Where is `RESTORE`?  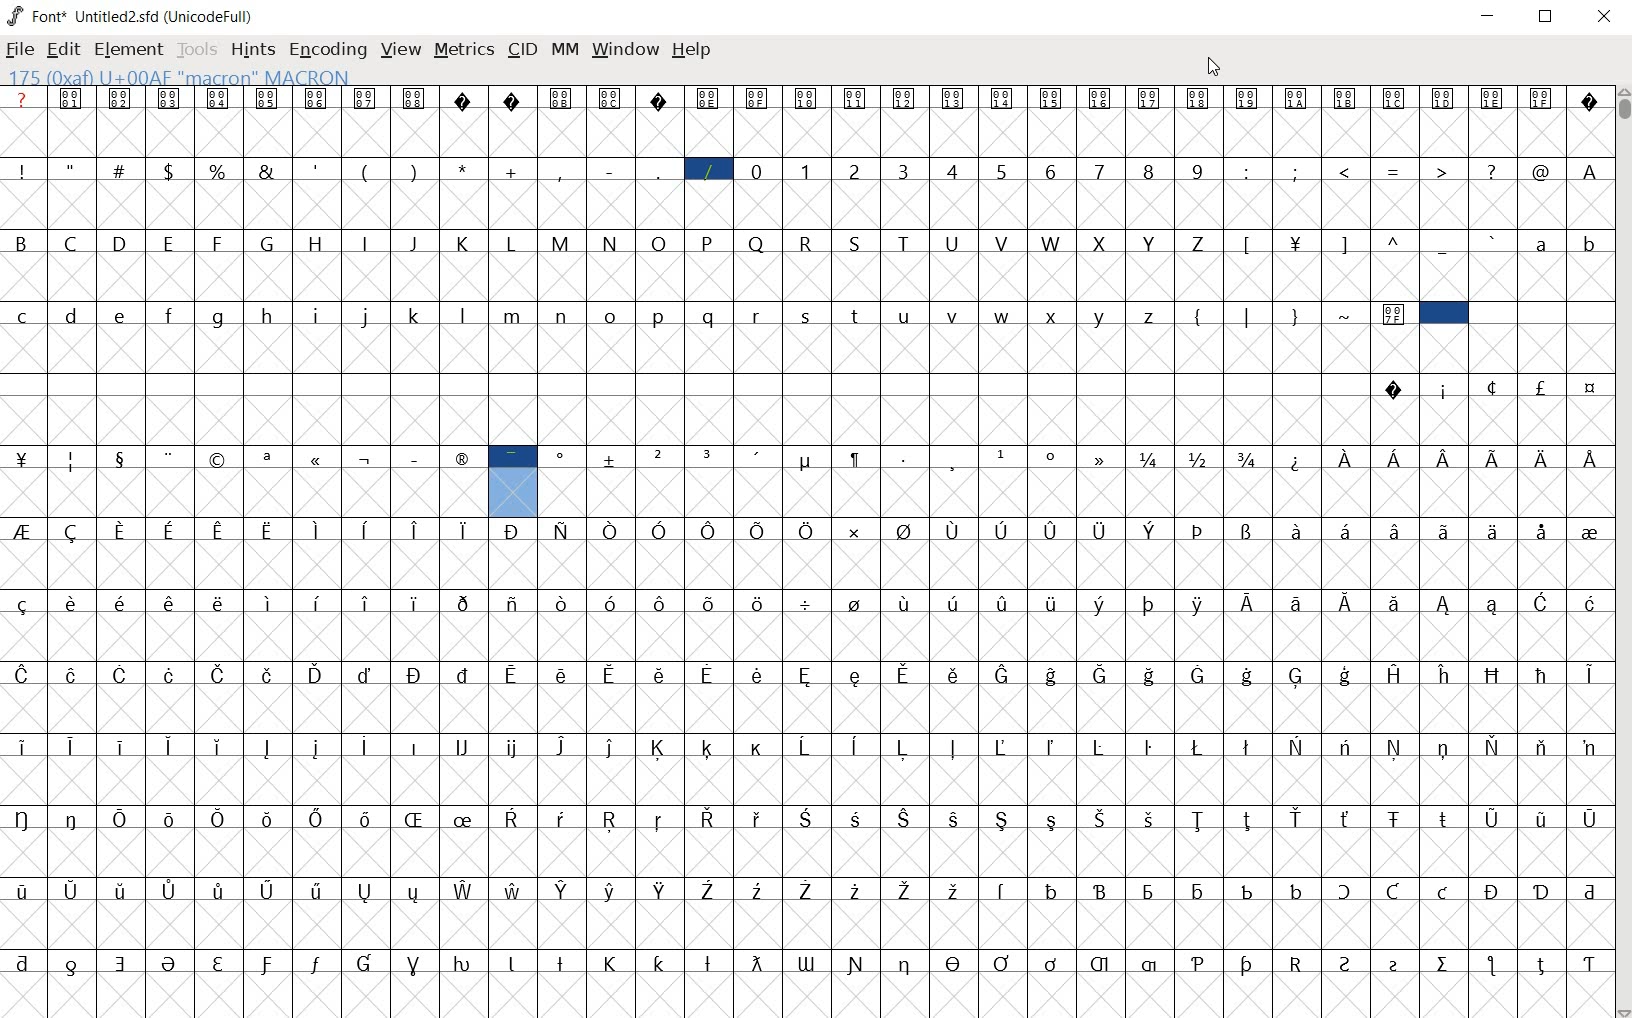 RESTORE is located at coordinates (1545, 19).